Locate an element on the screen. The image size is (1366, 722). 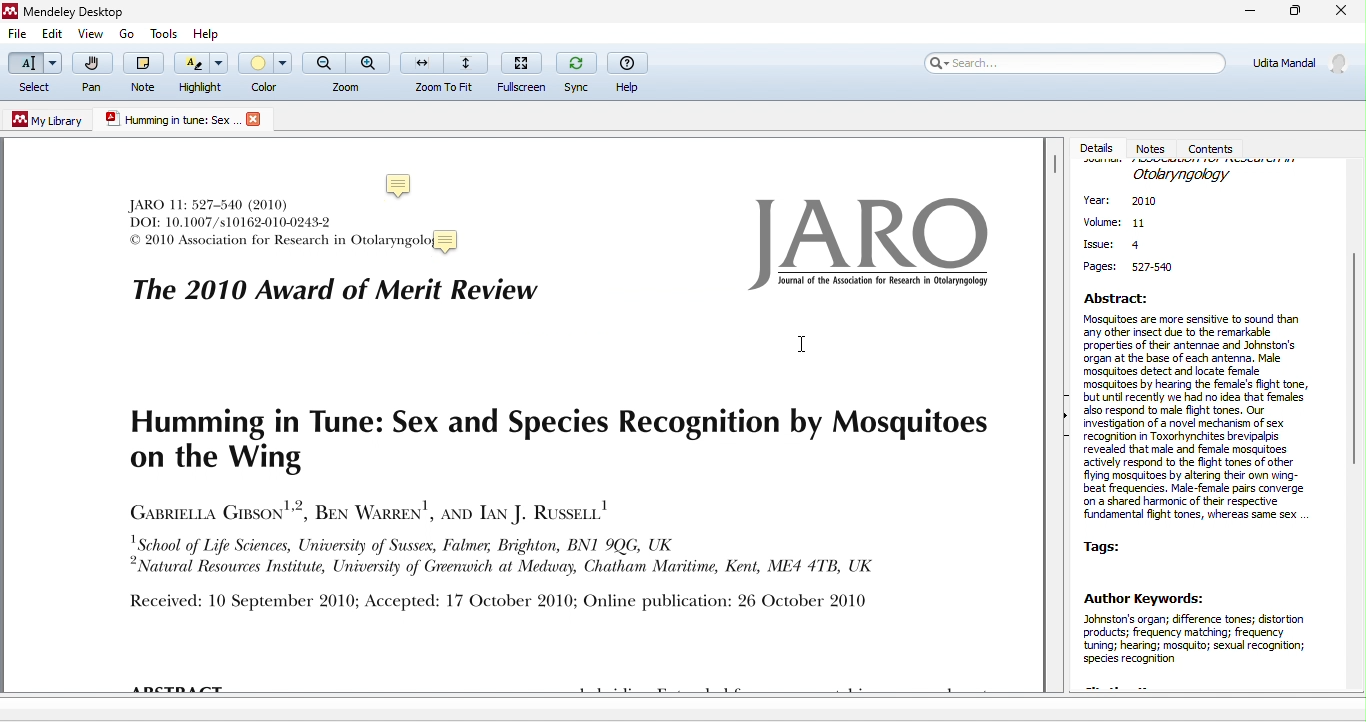
author keywords is located at coordinates (1203, 638).